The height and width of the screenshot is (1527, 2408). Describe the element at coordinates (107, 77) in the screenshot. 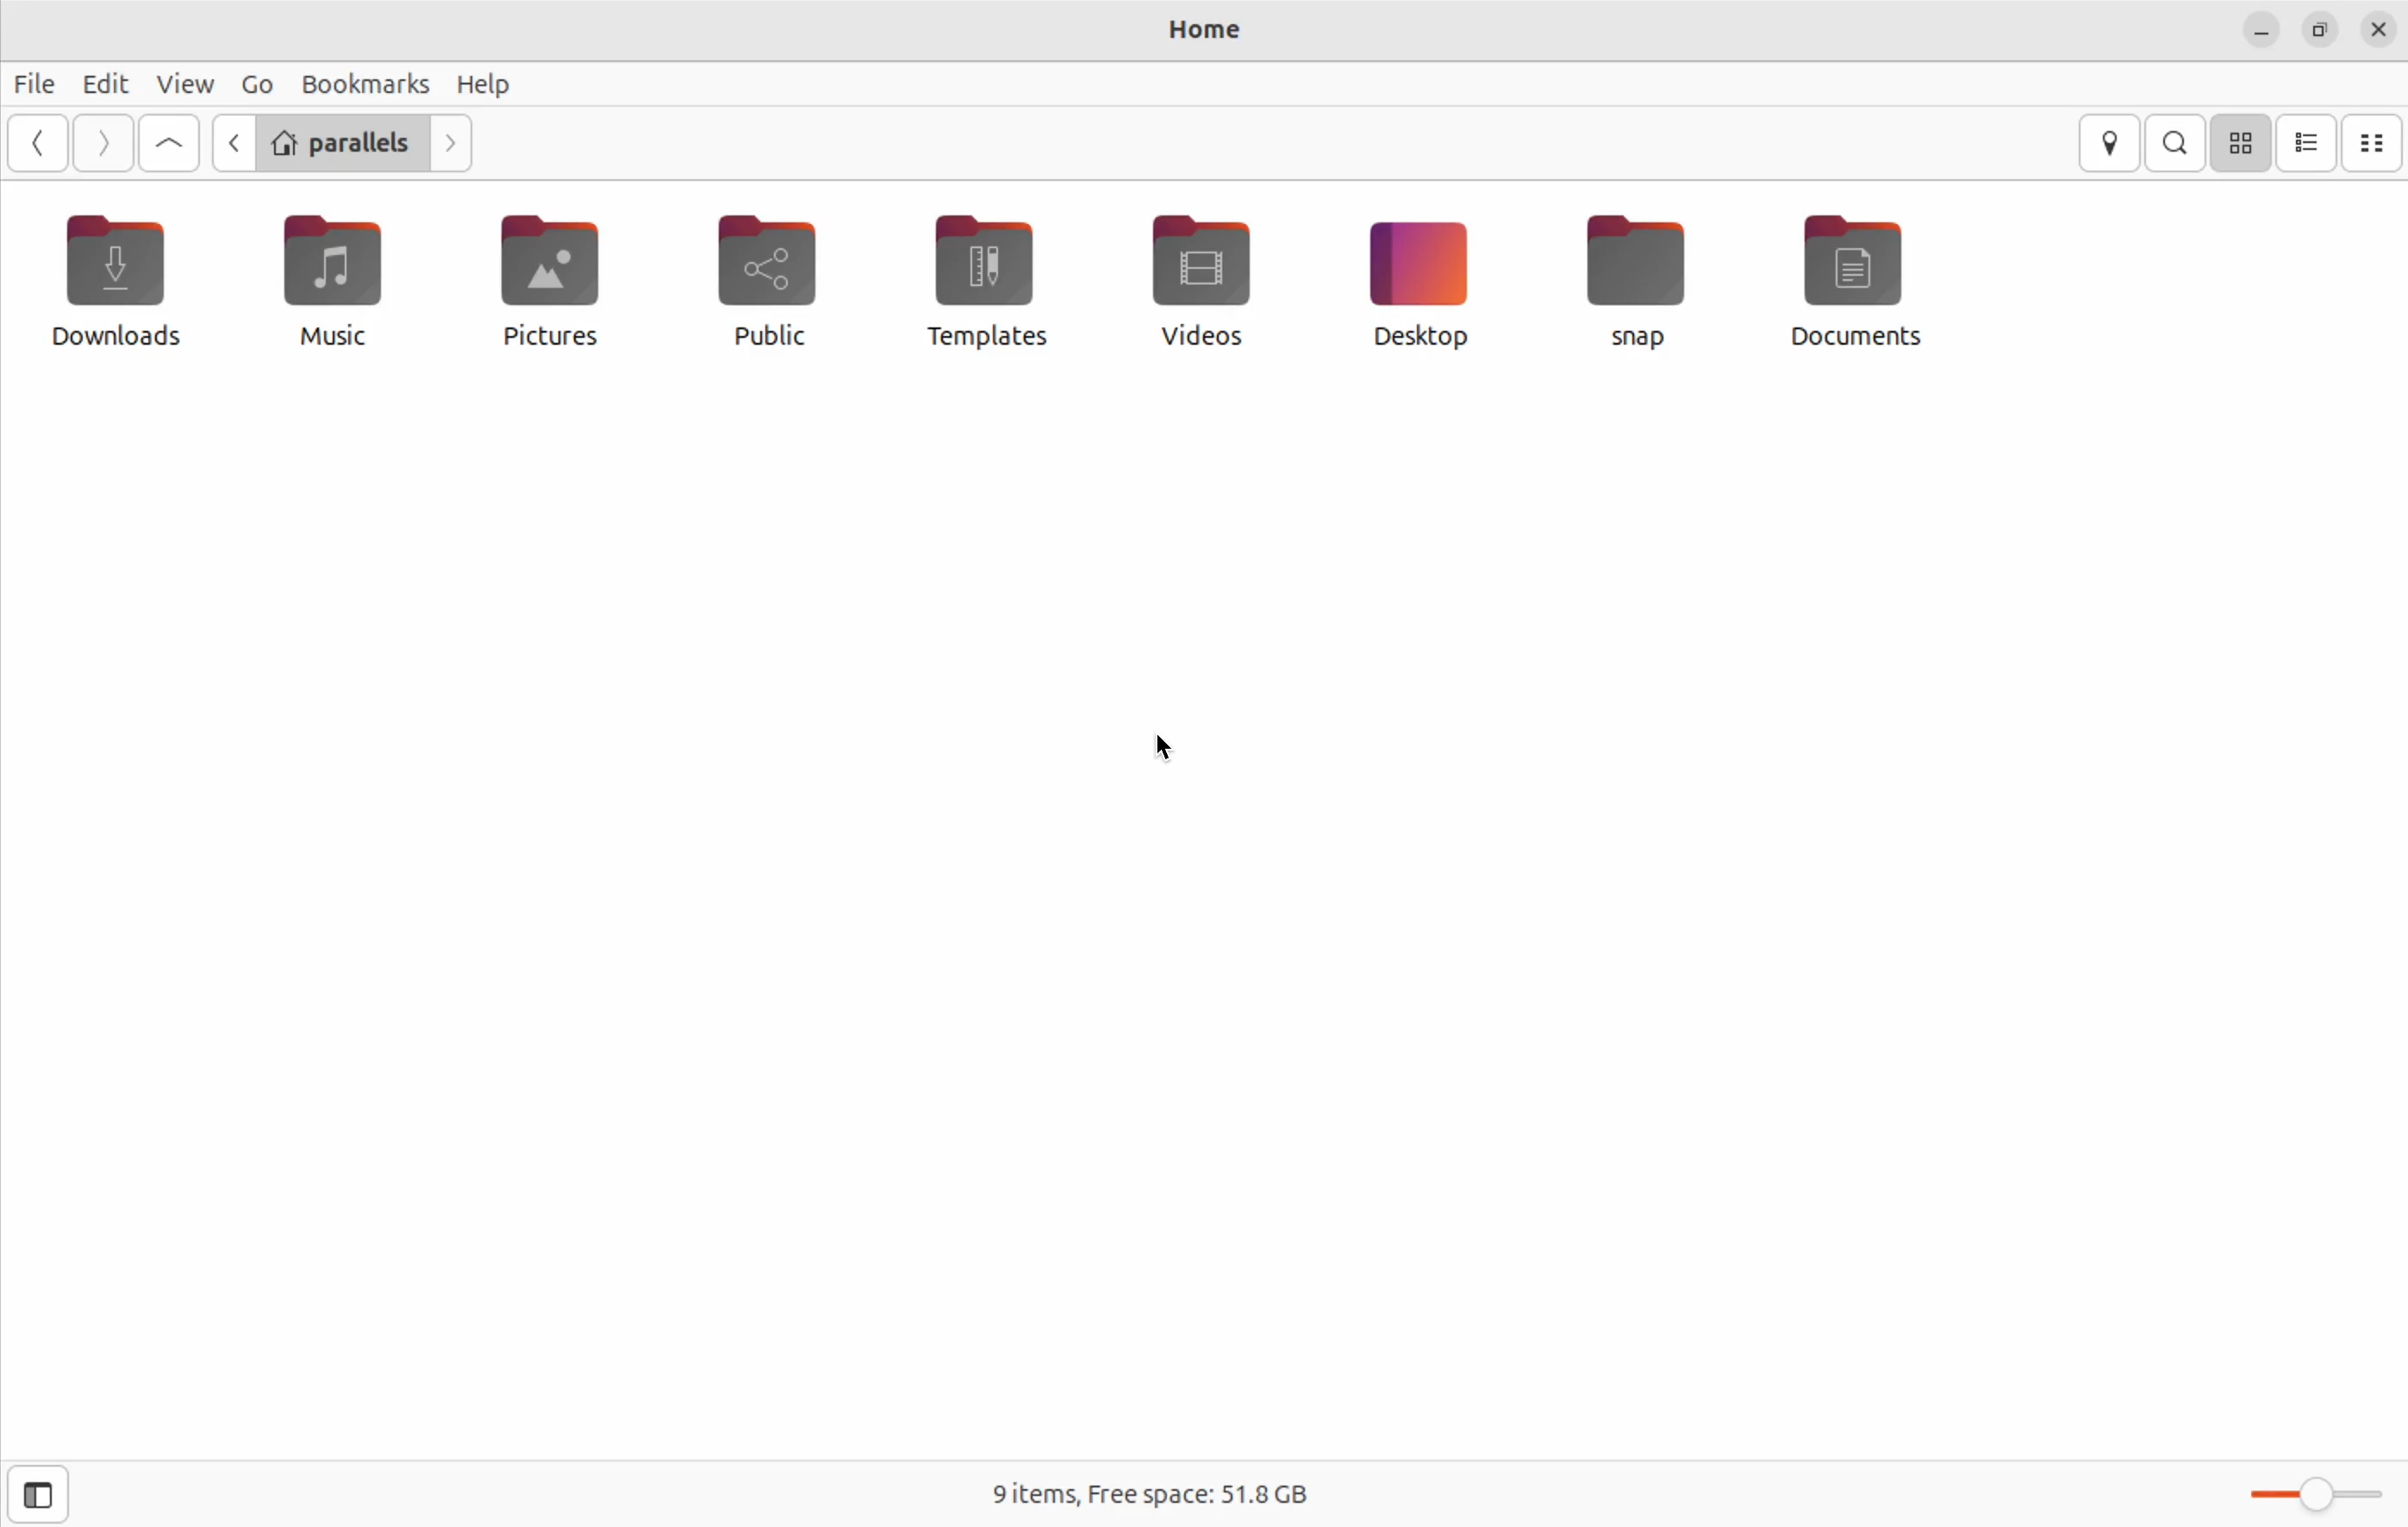

I see `Edit` at that location.